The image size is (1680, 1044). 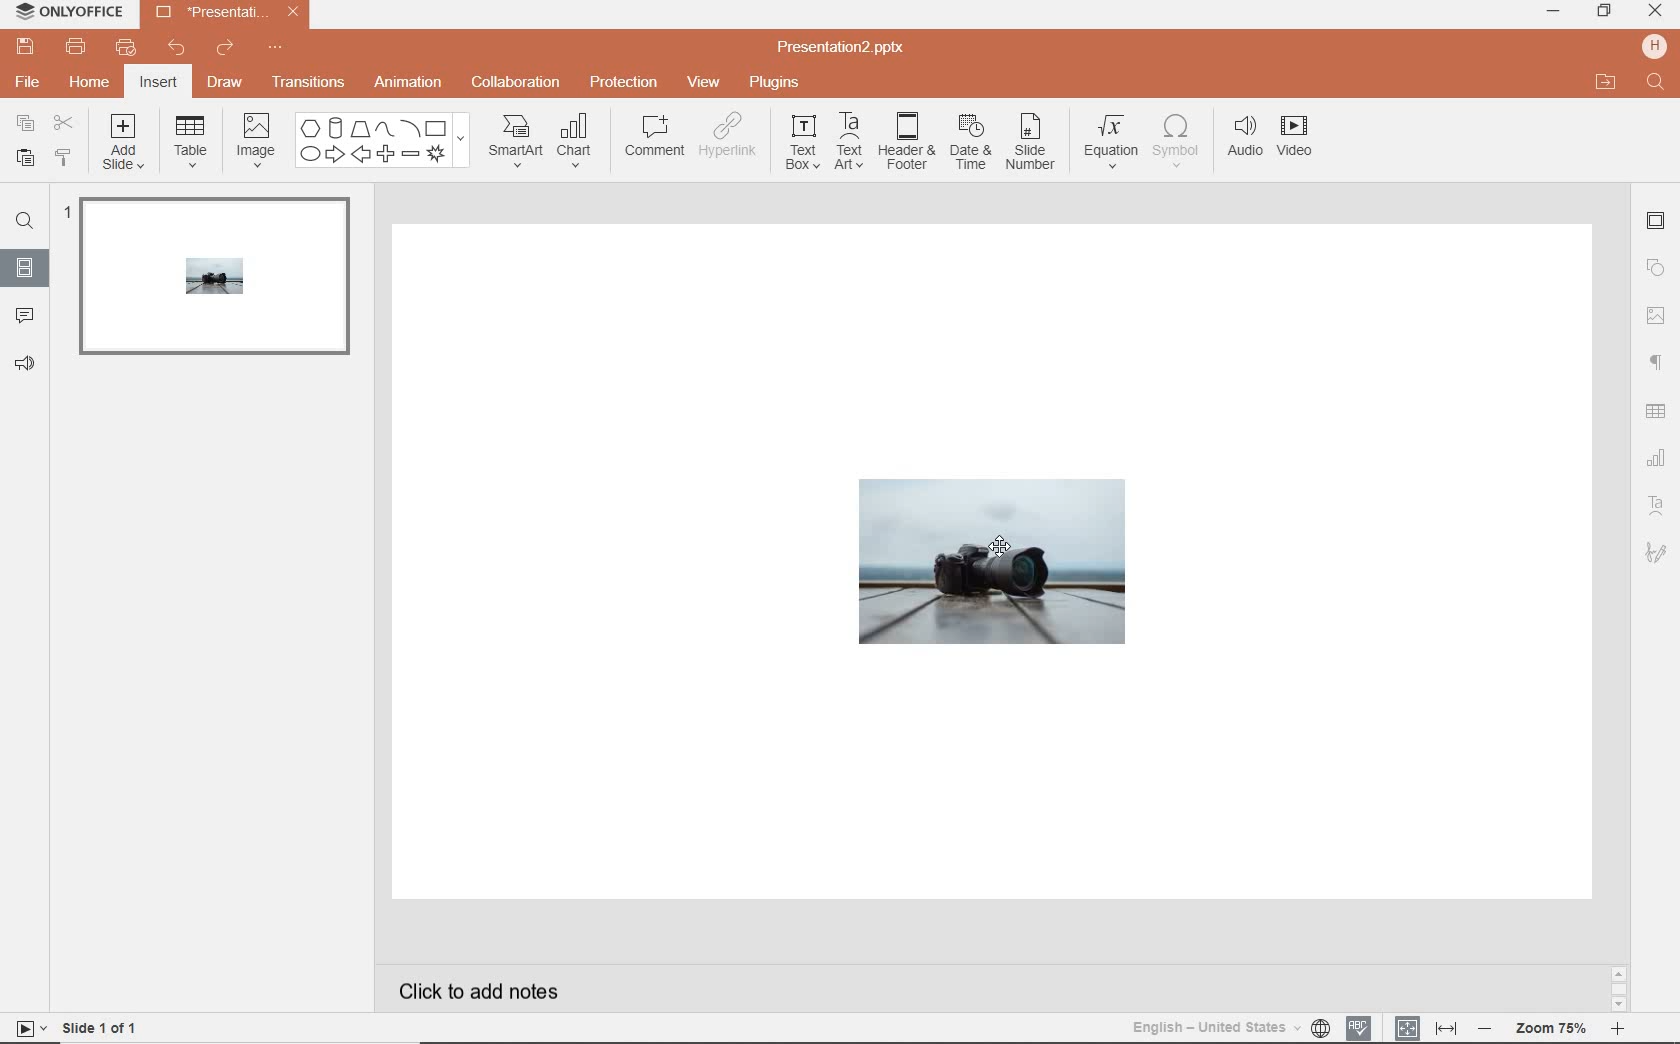 I want to click on slide, so click(x=211, y=284).